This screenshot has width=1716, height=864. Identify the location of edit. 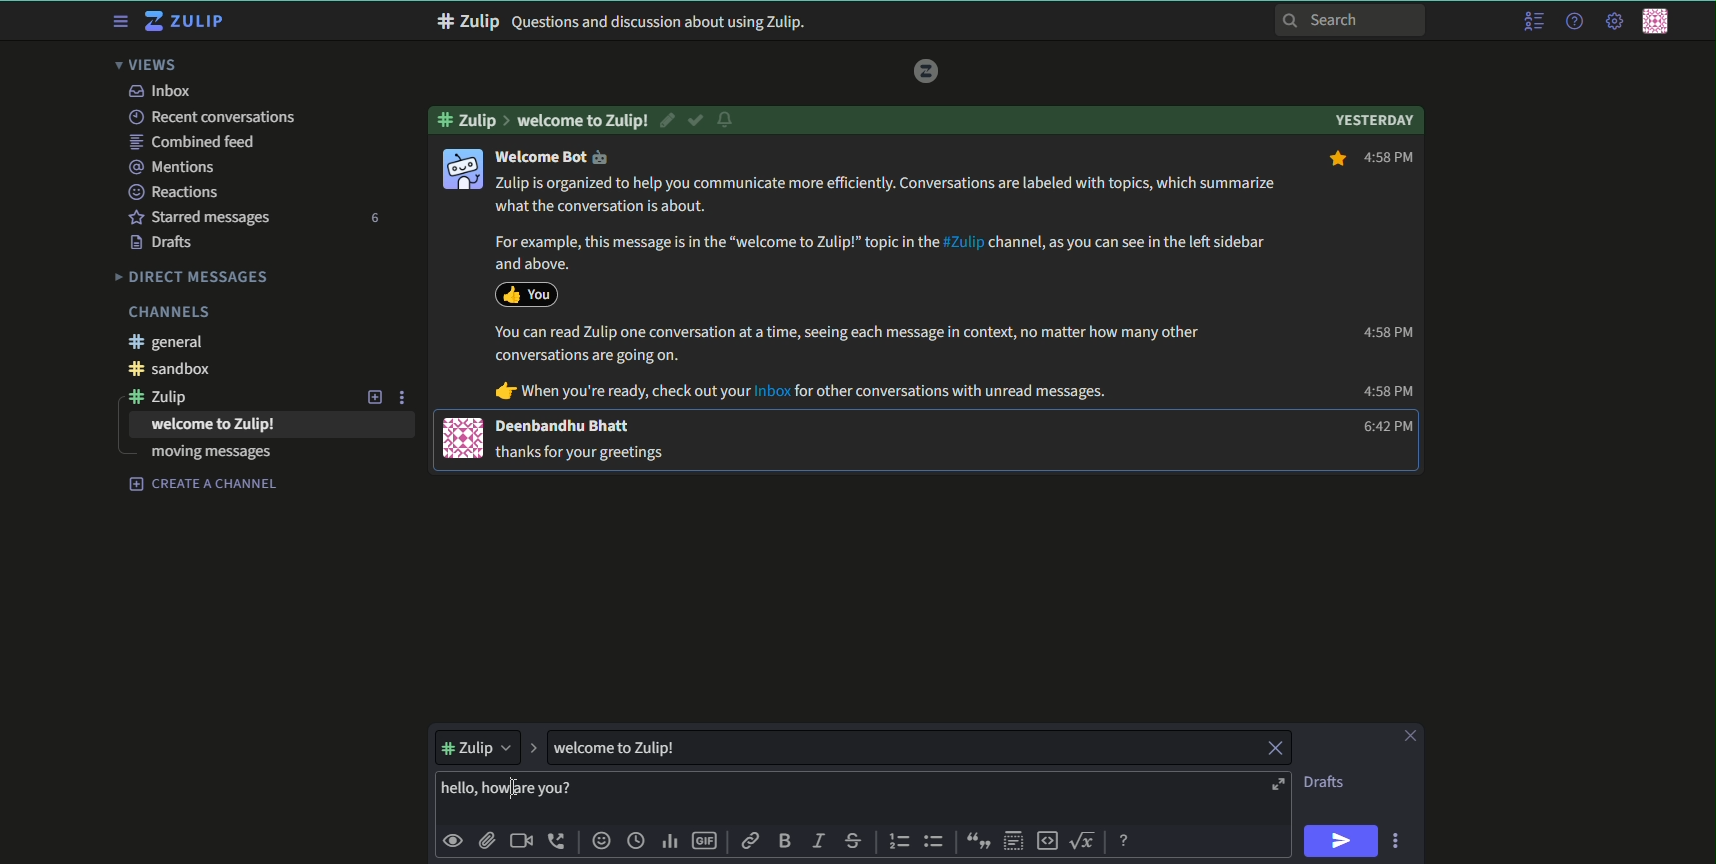
(669, 120).